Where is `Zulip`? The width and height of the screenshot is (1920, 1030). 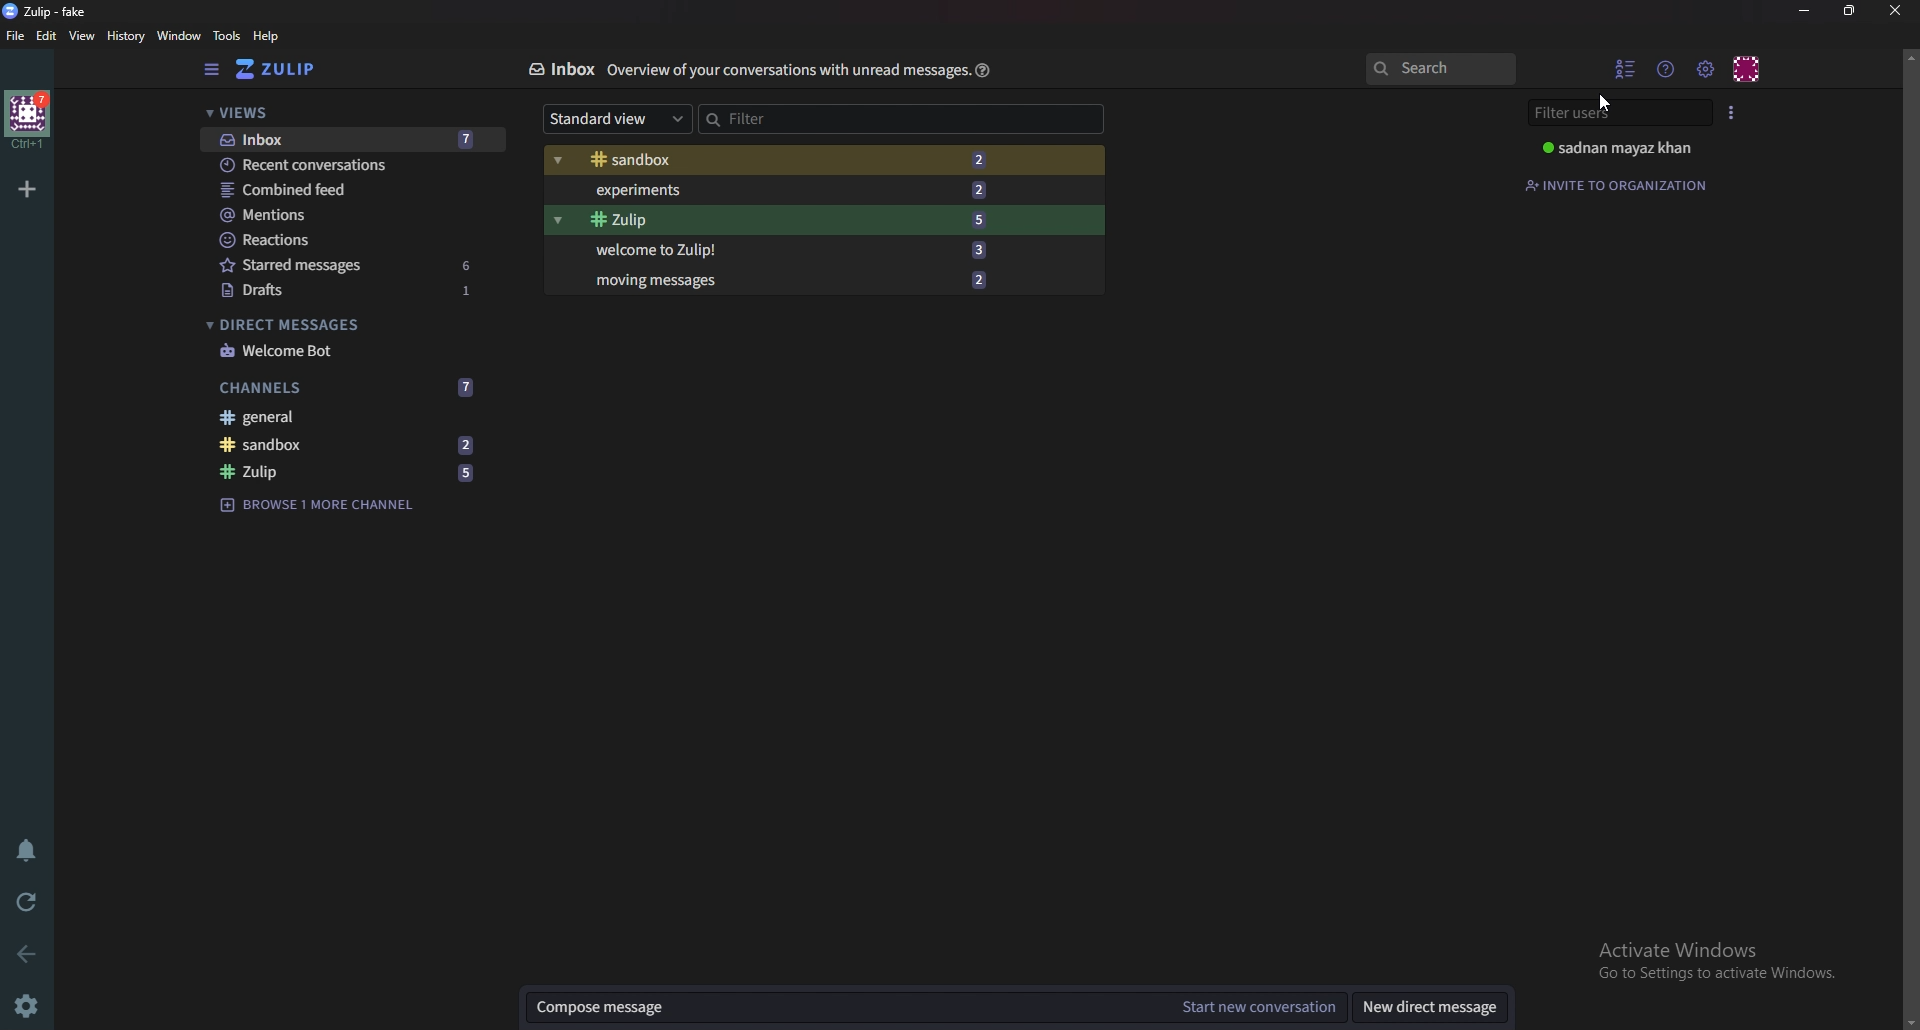
Zulip is located at coordinates (800, 219).